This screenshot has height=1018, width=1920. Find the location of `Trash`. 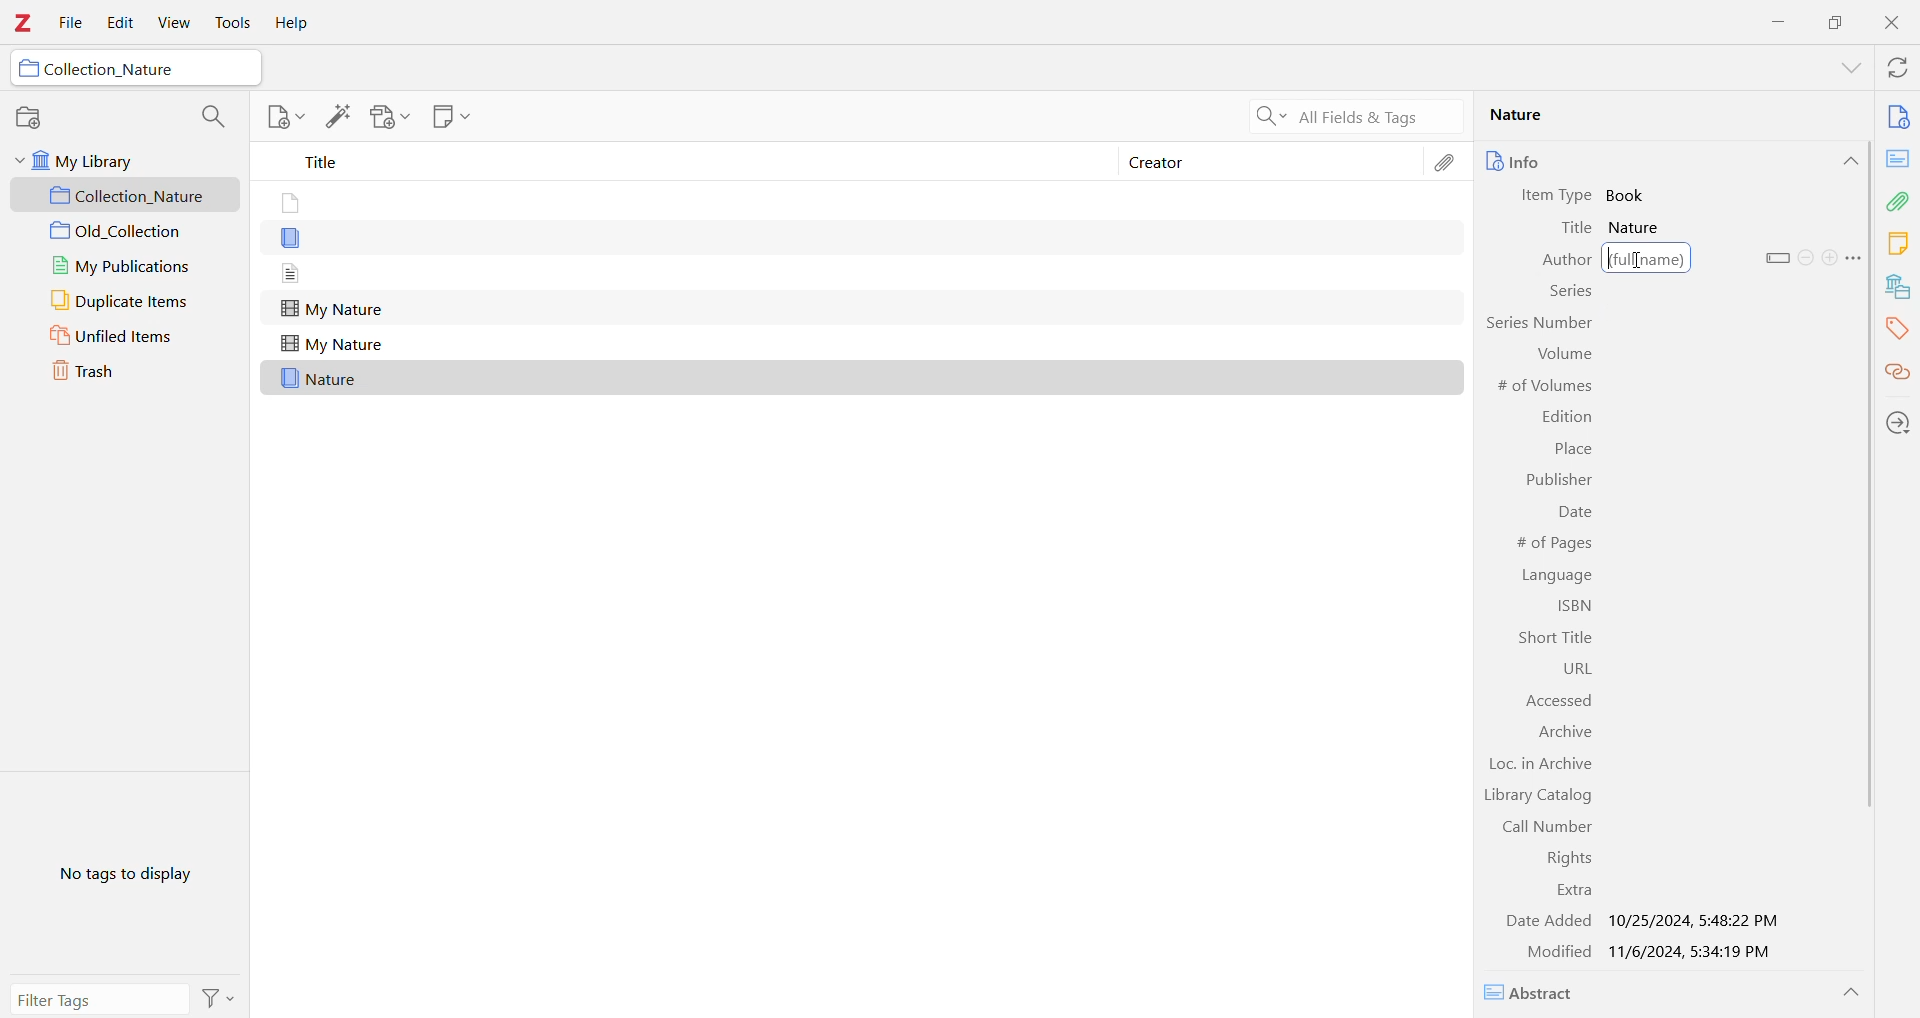

Trash is located at coordinates (107, 369).